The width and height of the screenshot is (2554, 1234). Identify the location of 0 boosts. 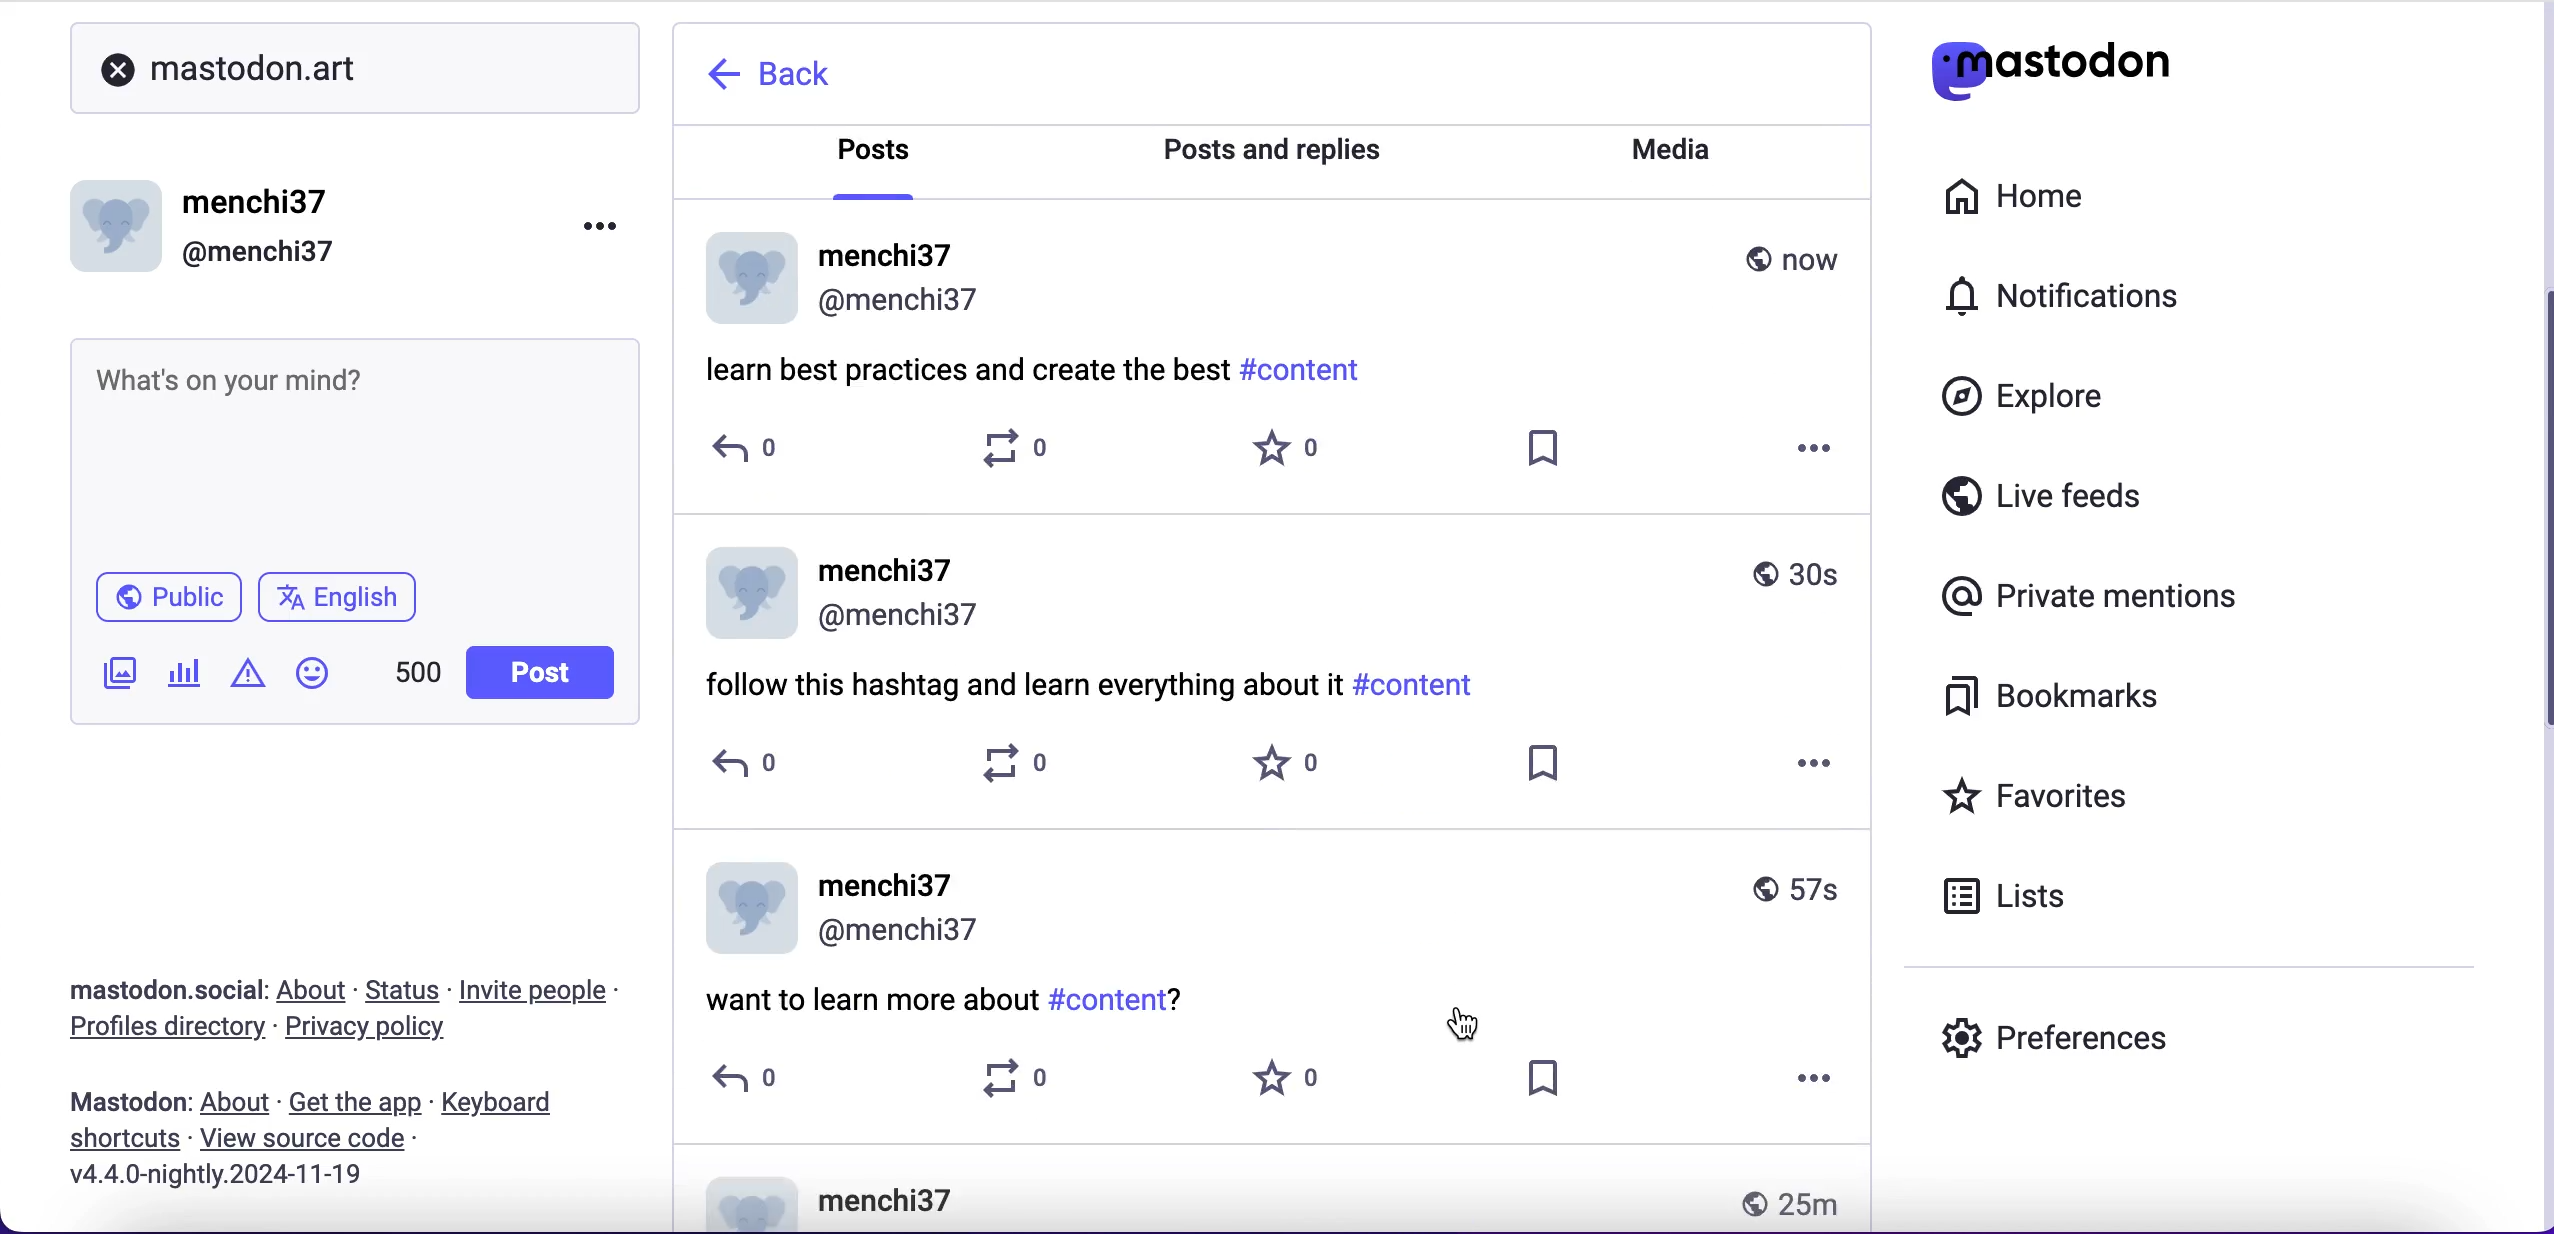
(1030, 1090).